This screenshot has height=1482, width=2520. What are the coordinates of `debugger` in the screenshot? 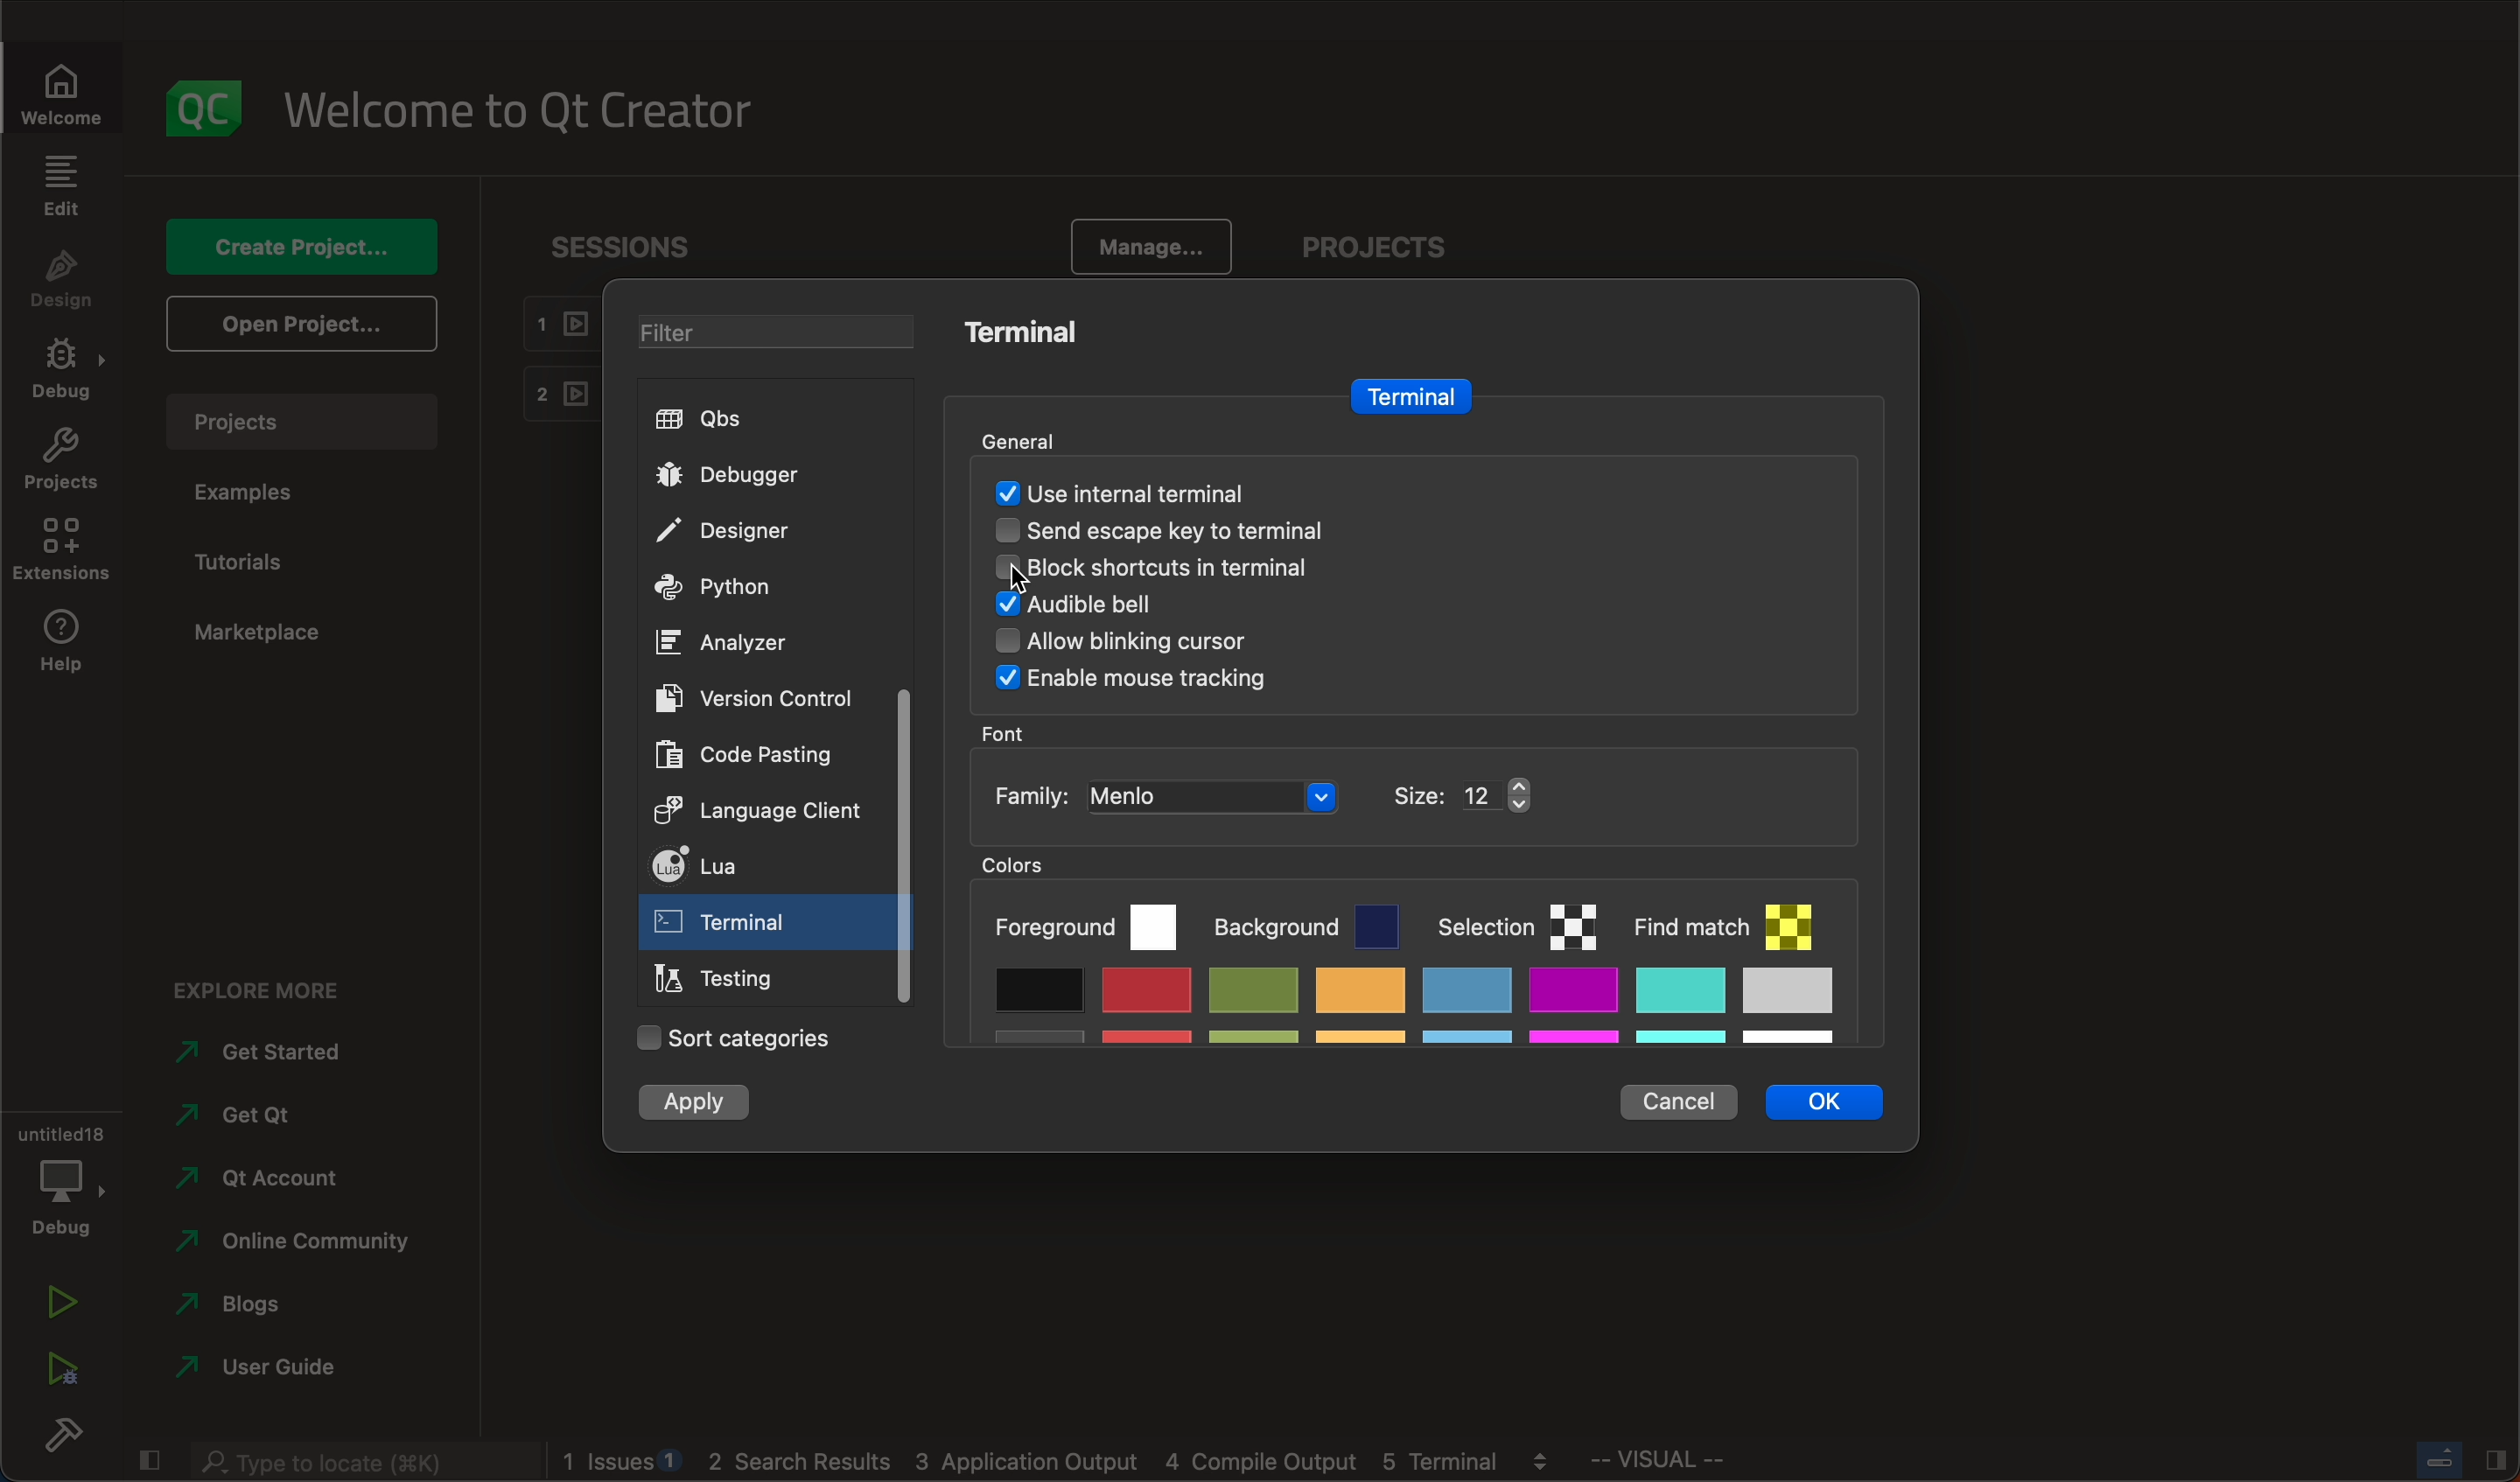 It's located at (747, 475).